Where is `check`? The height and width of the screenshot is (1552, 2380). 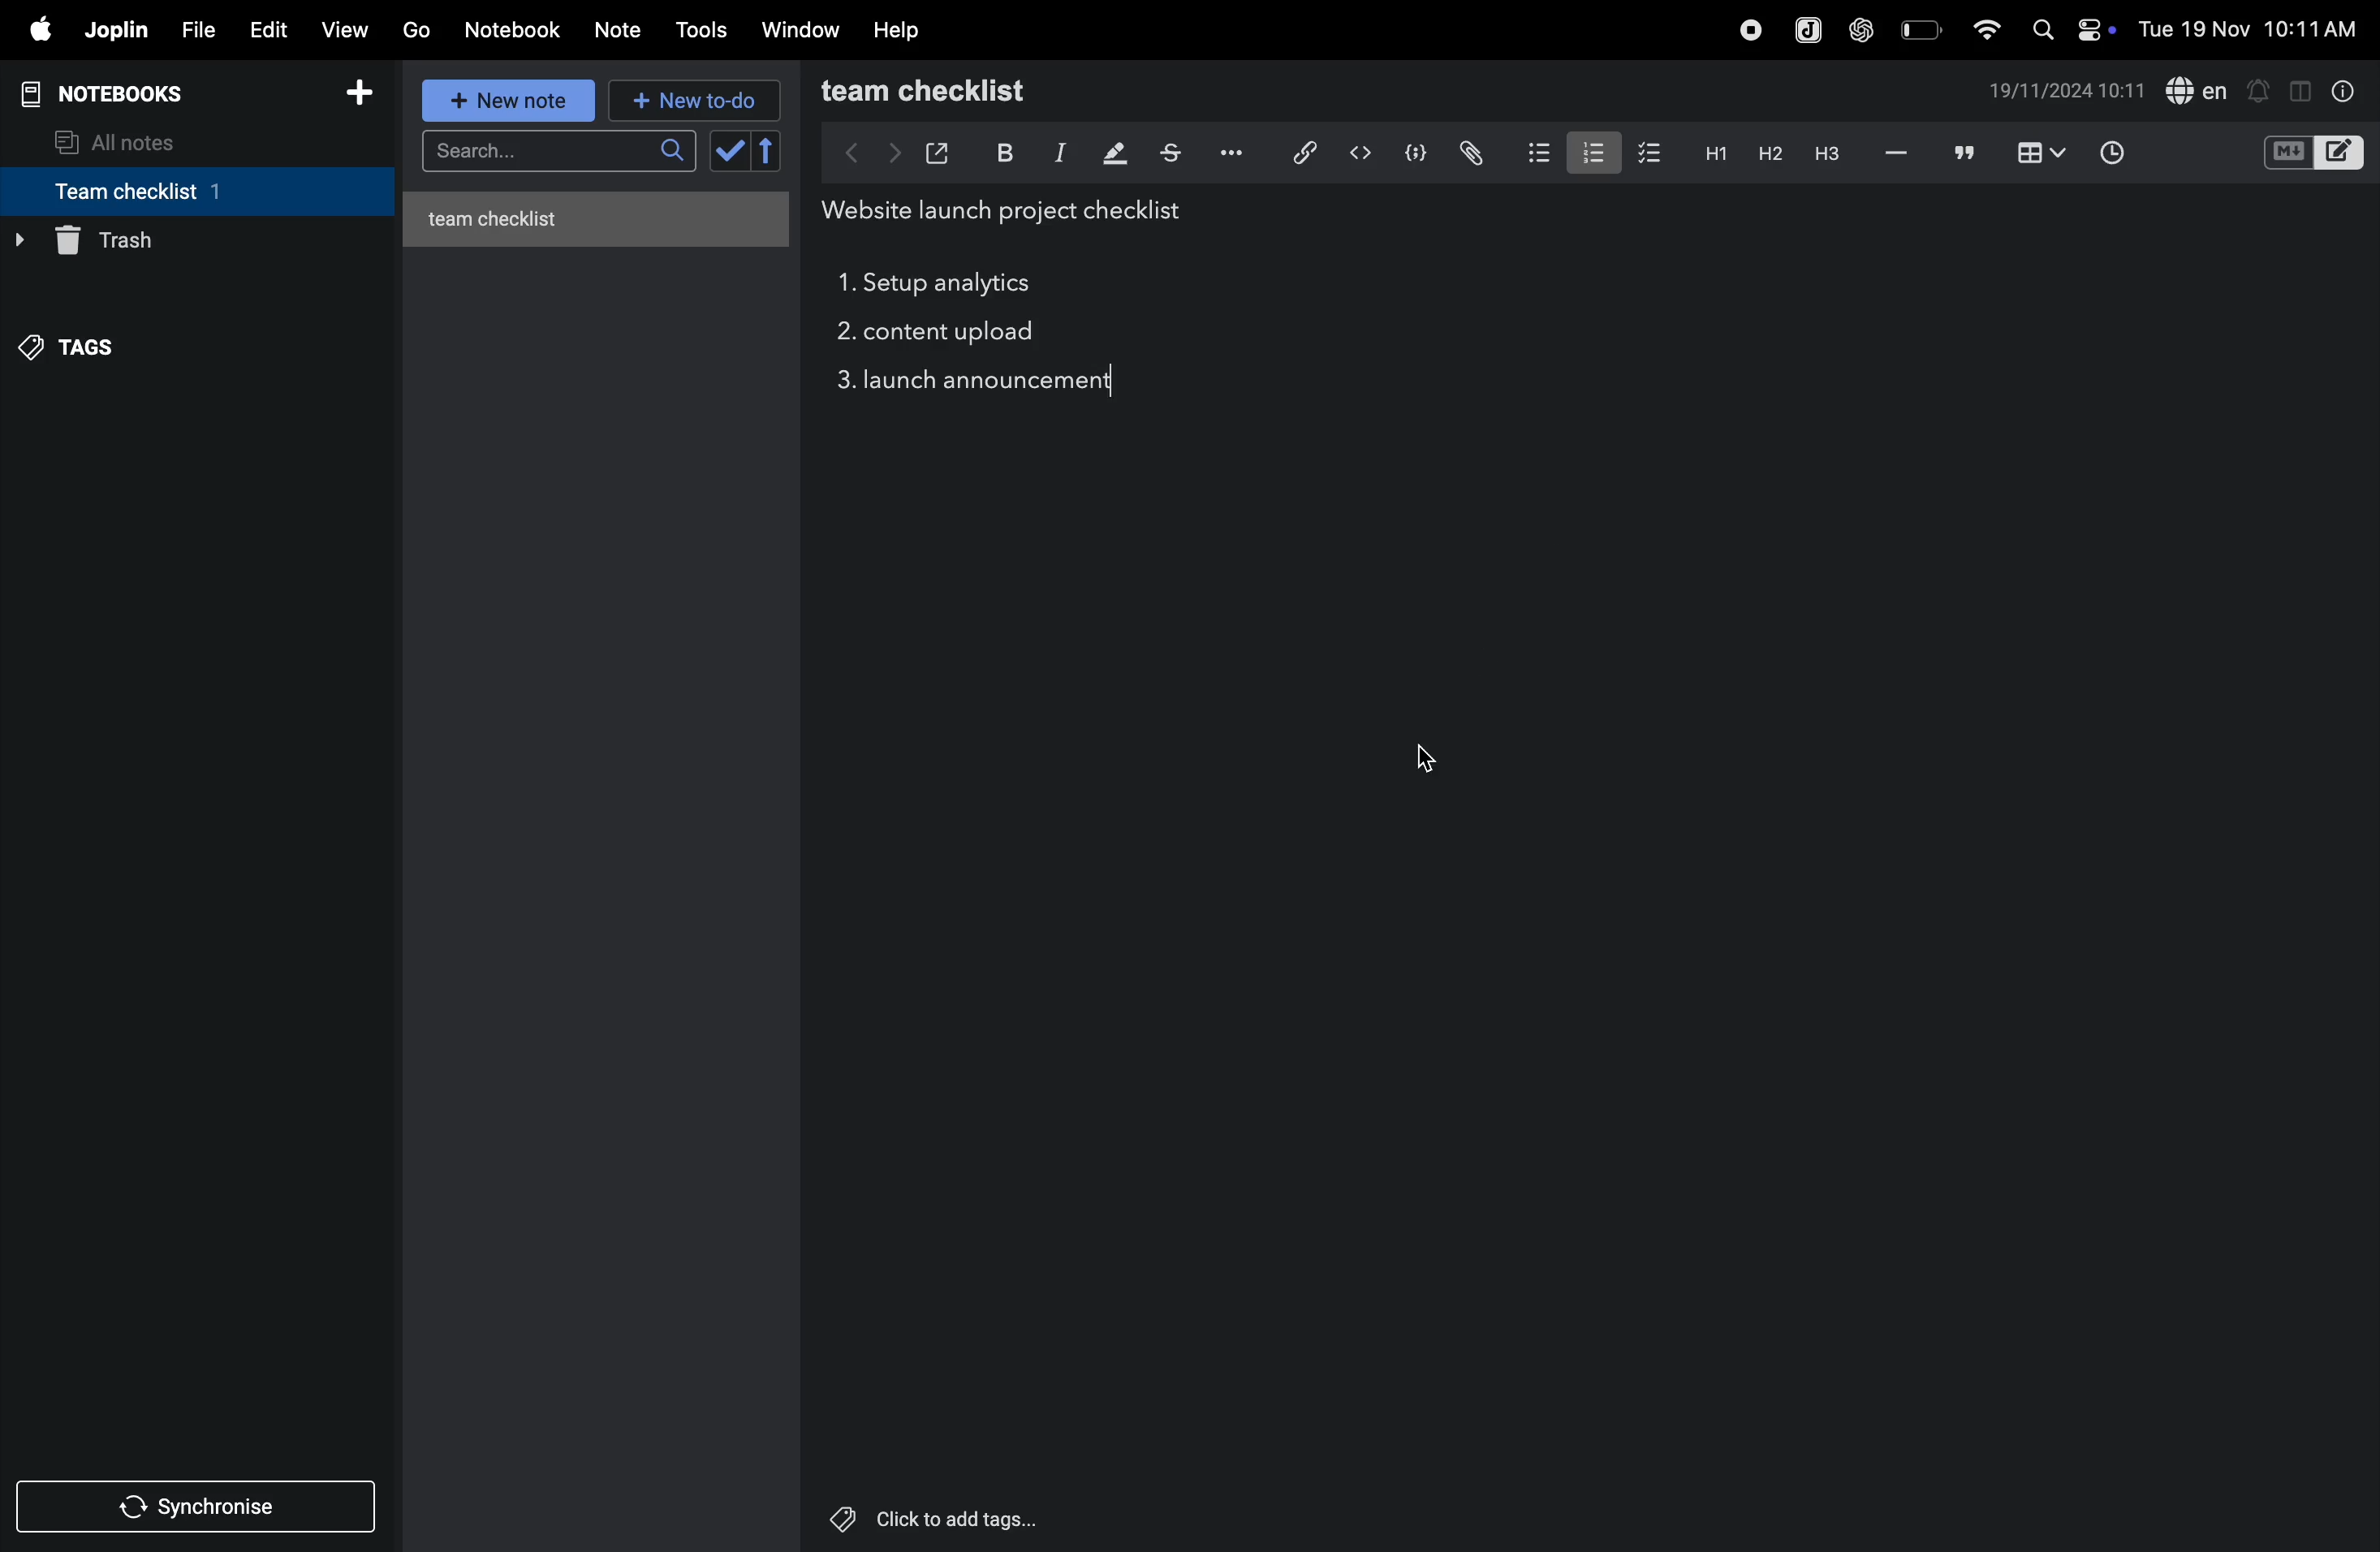 check is located at coordinates (747, 152).